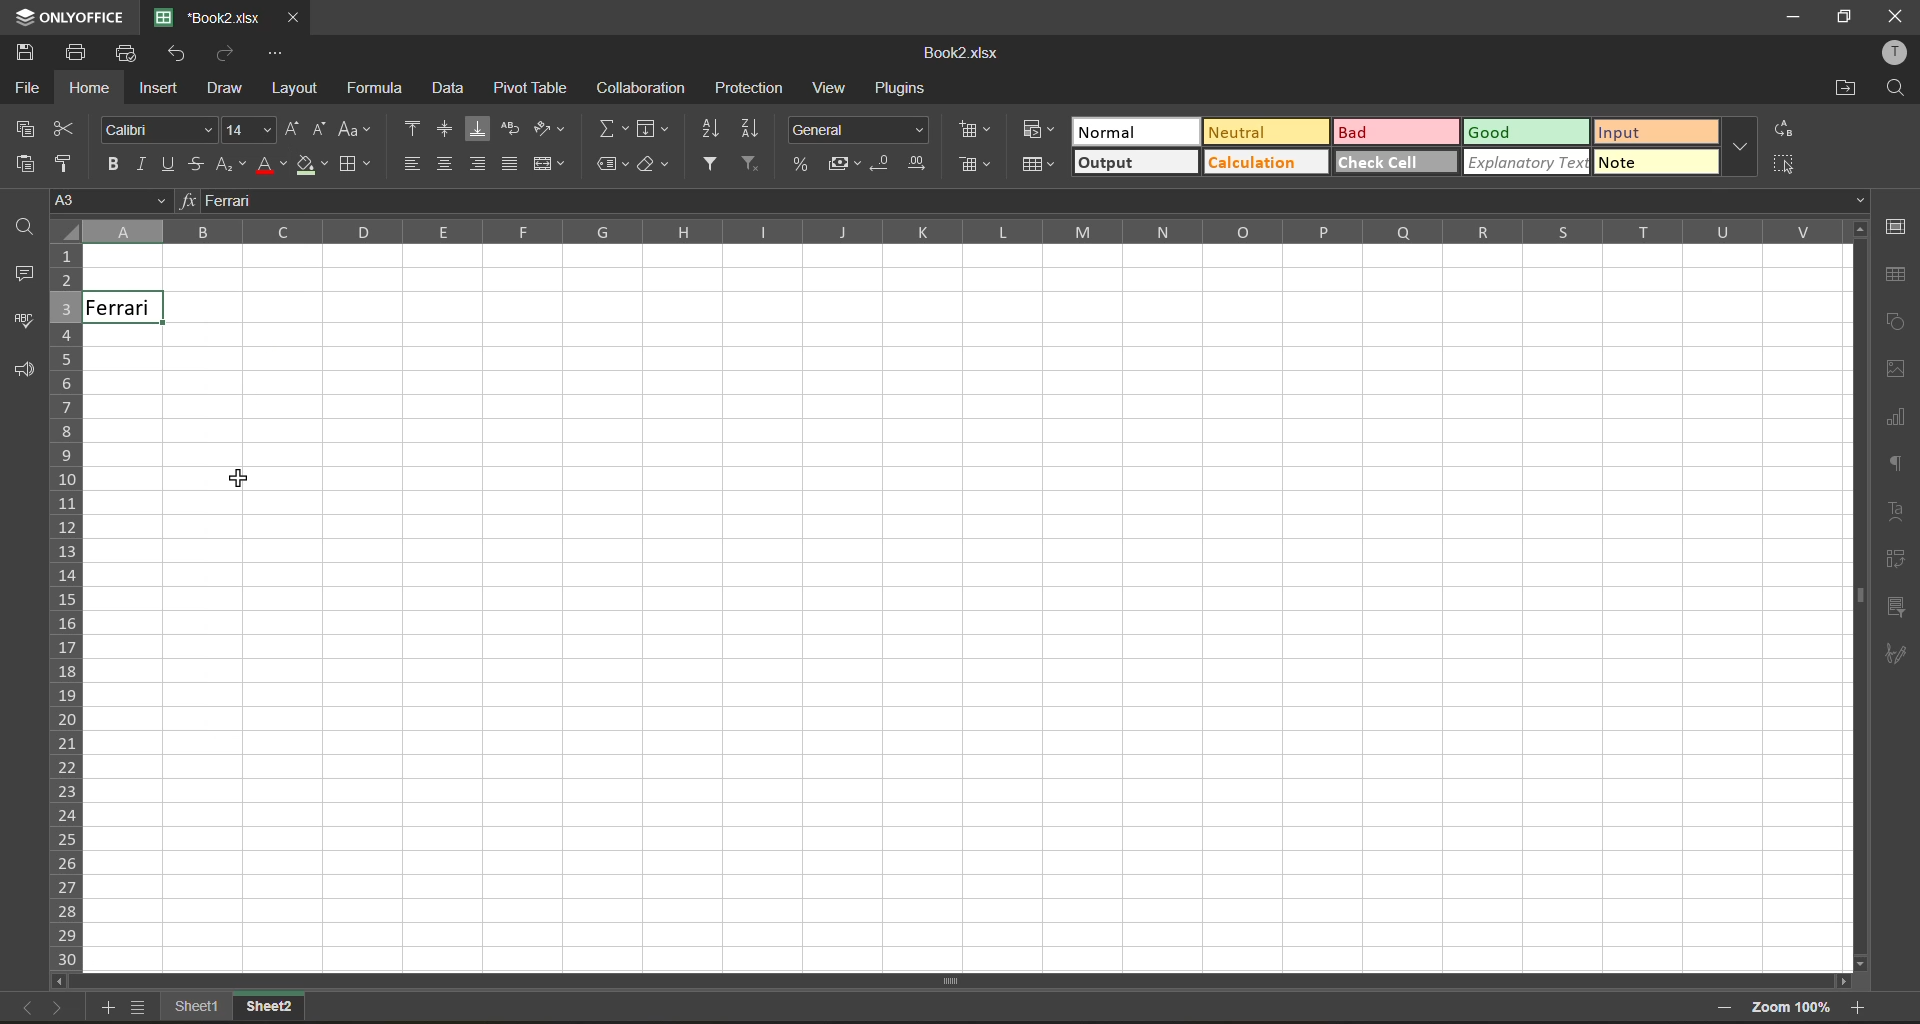 This screenshot has height=1024, width=1920. I want to click on sheet list, so click(138, 1009).